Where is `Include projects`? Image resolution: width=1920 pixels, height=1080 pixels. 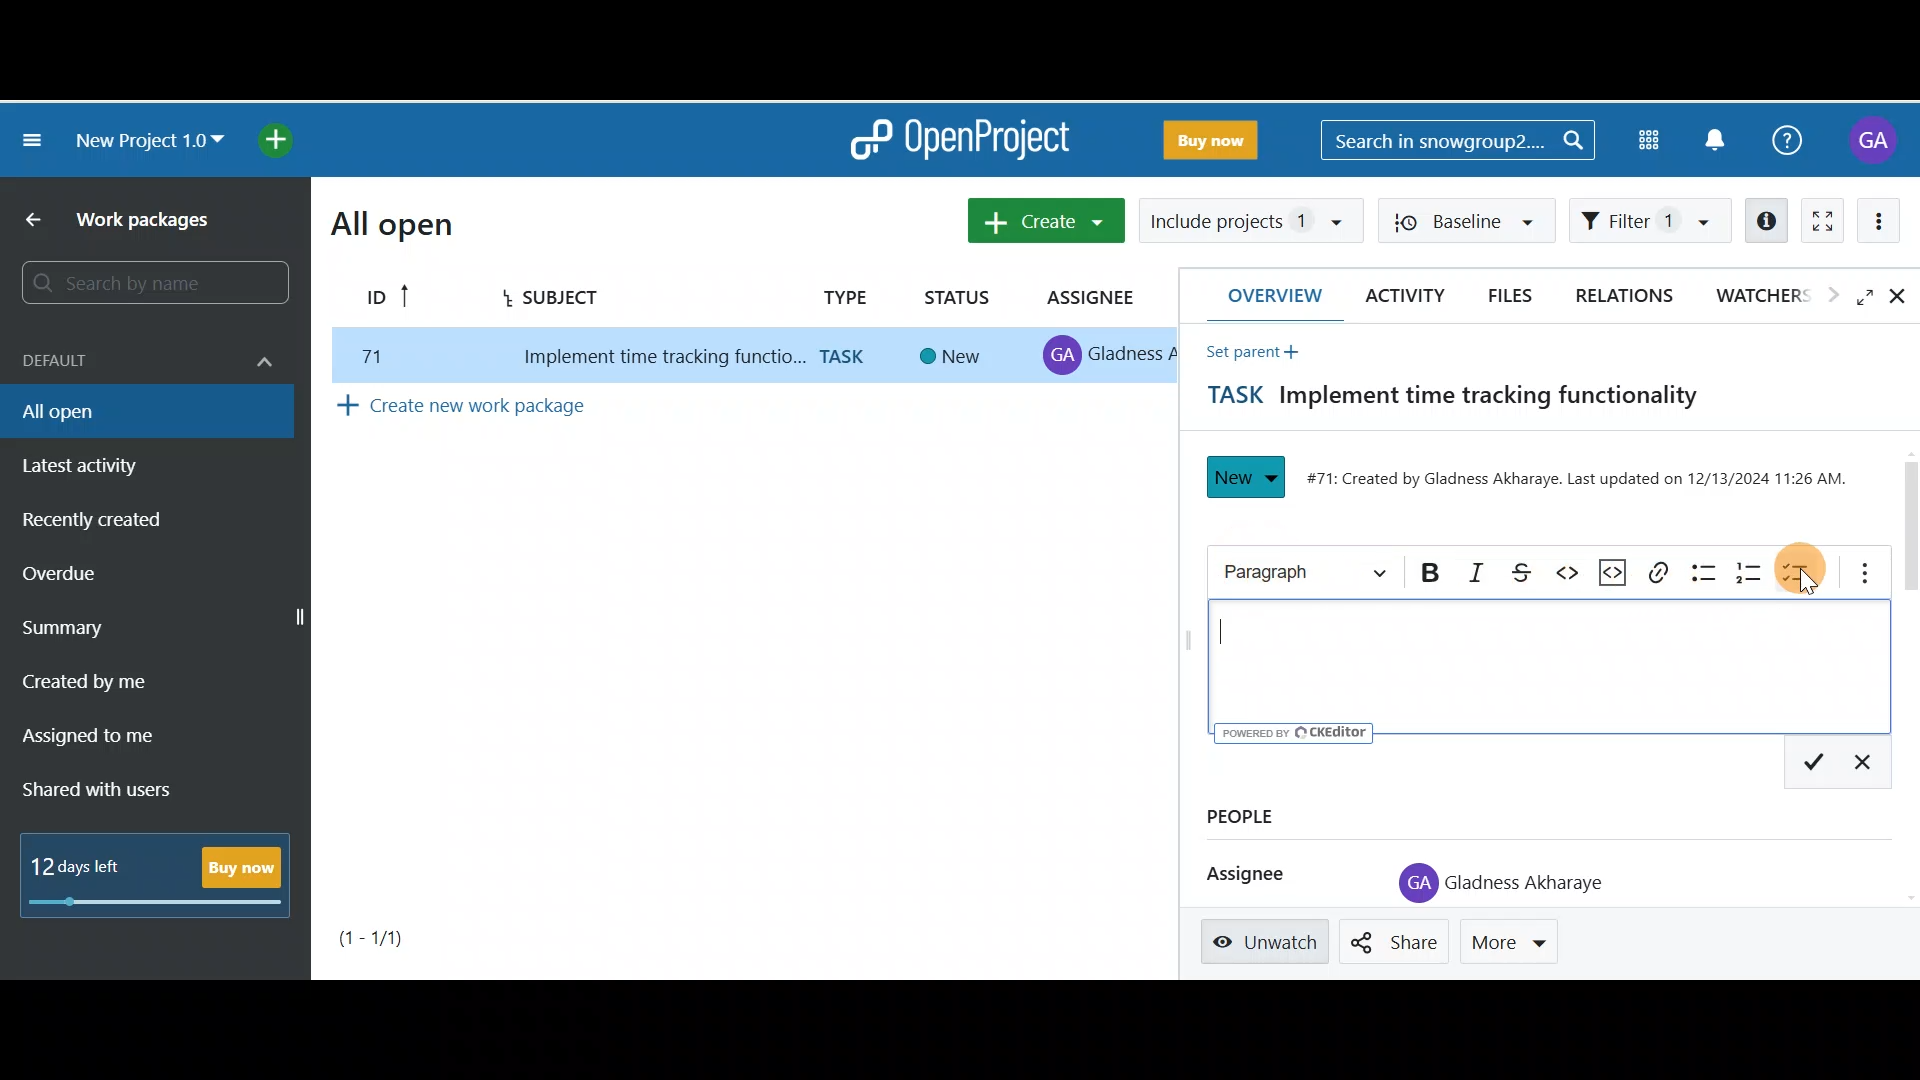 Include projects is located at coordinates (1248, 219).